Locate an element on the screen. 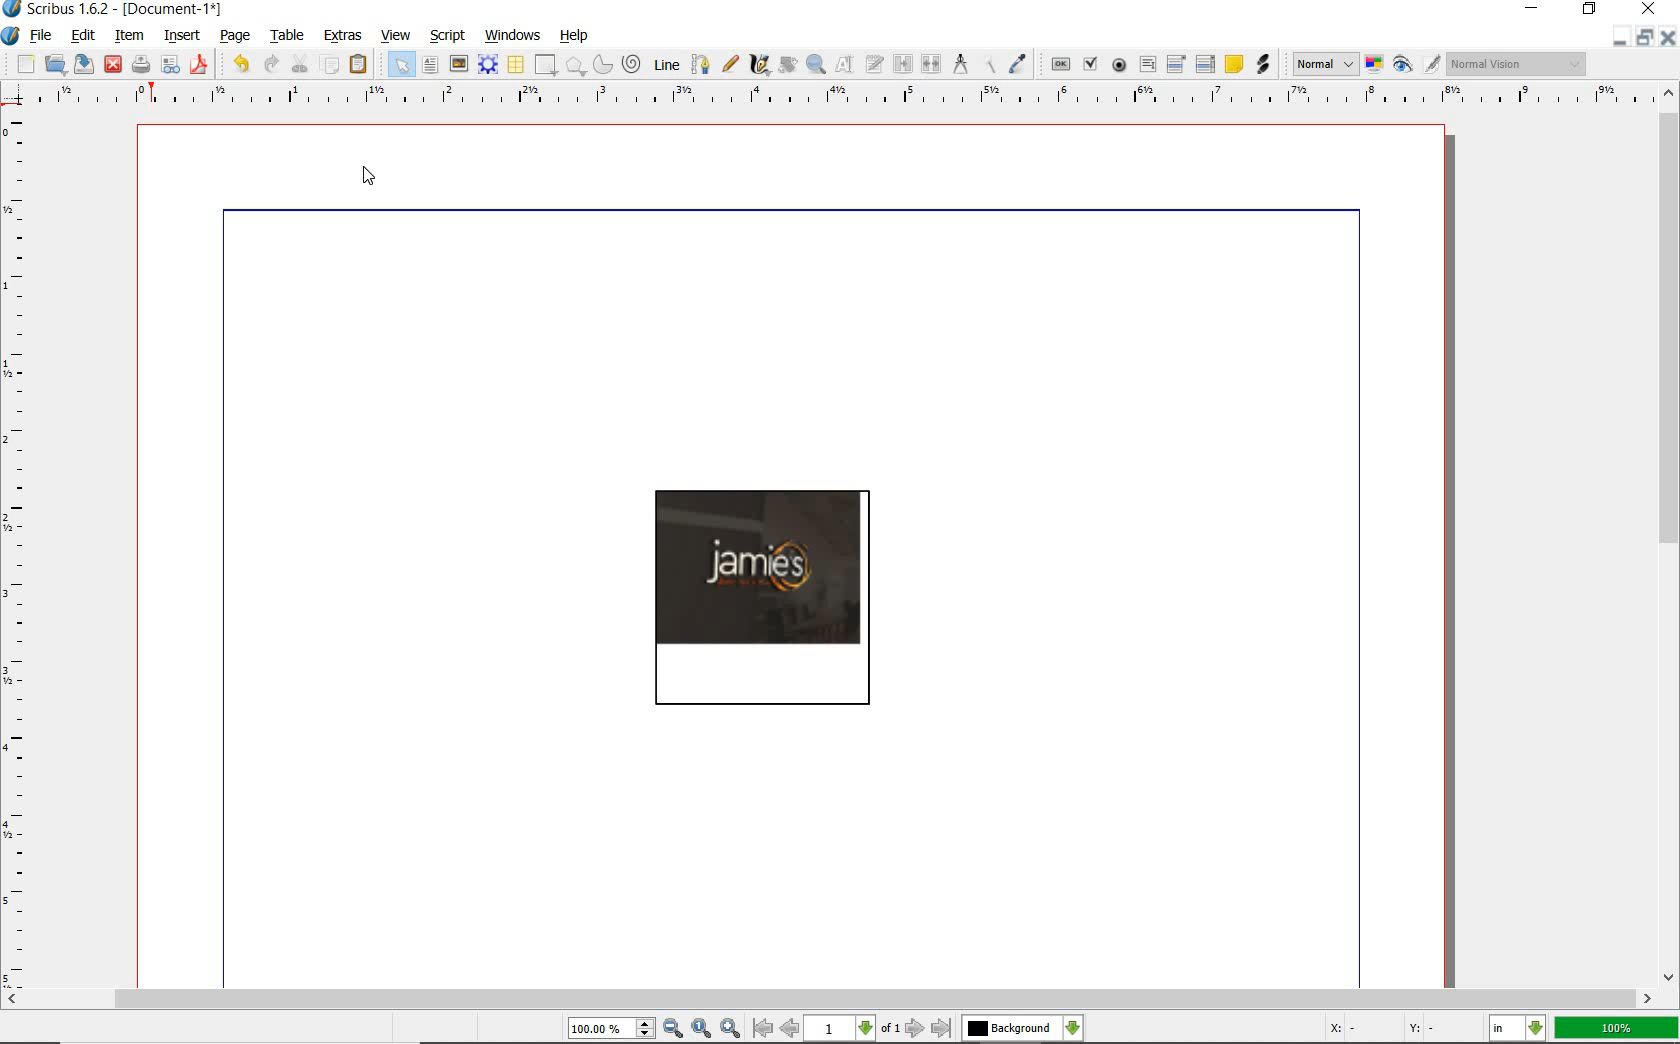 The image size is (1680, 1044). open is located at coordinates (54, 63).